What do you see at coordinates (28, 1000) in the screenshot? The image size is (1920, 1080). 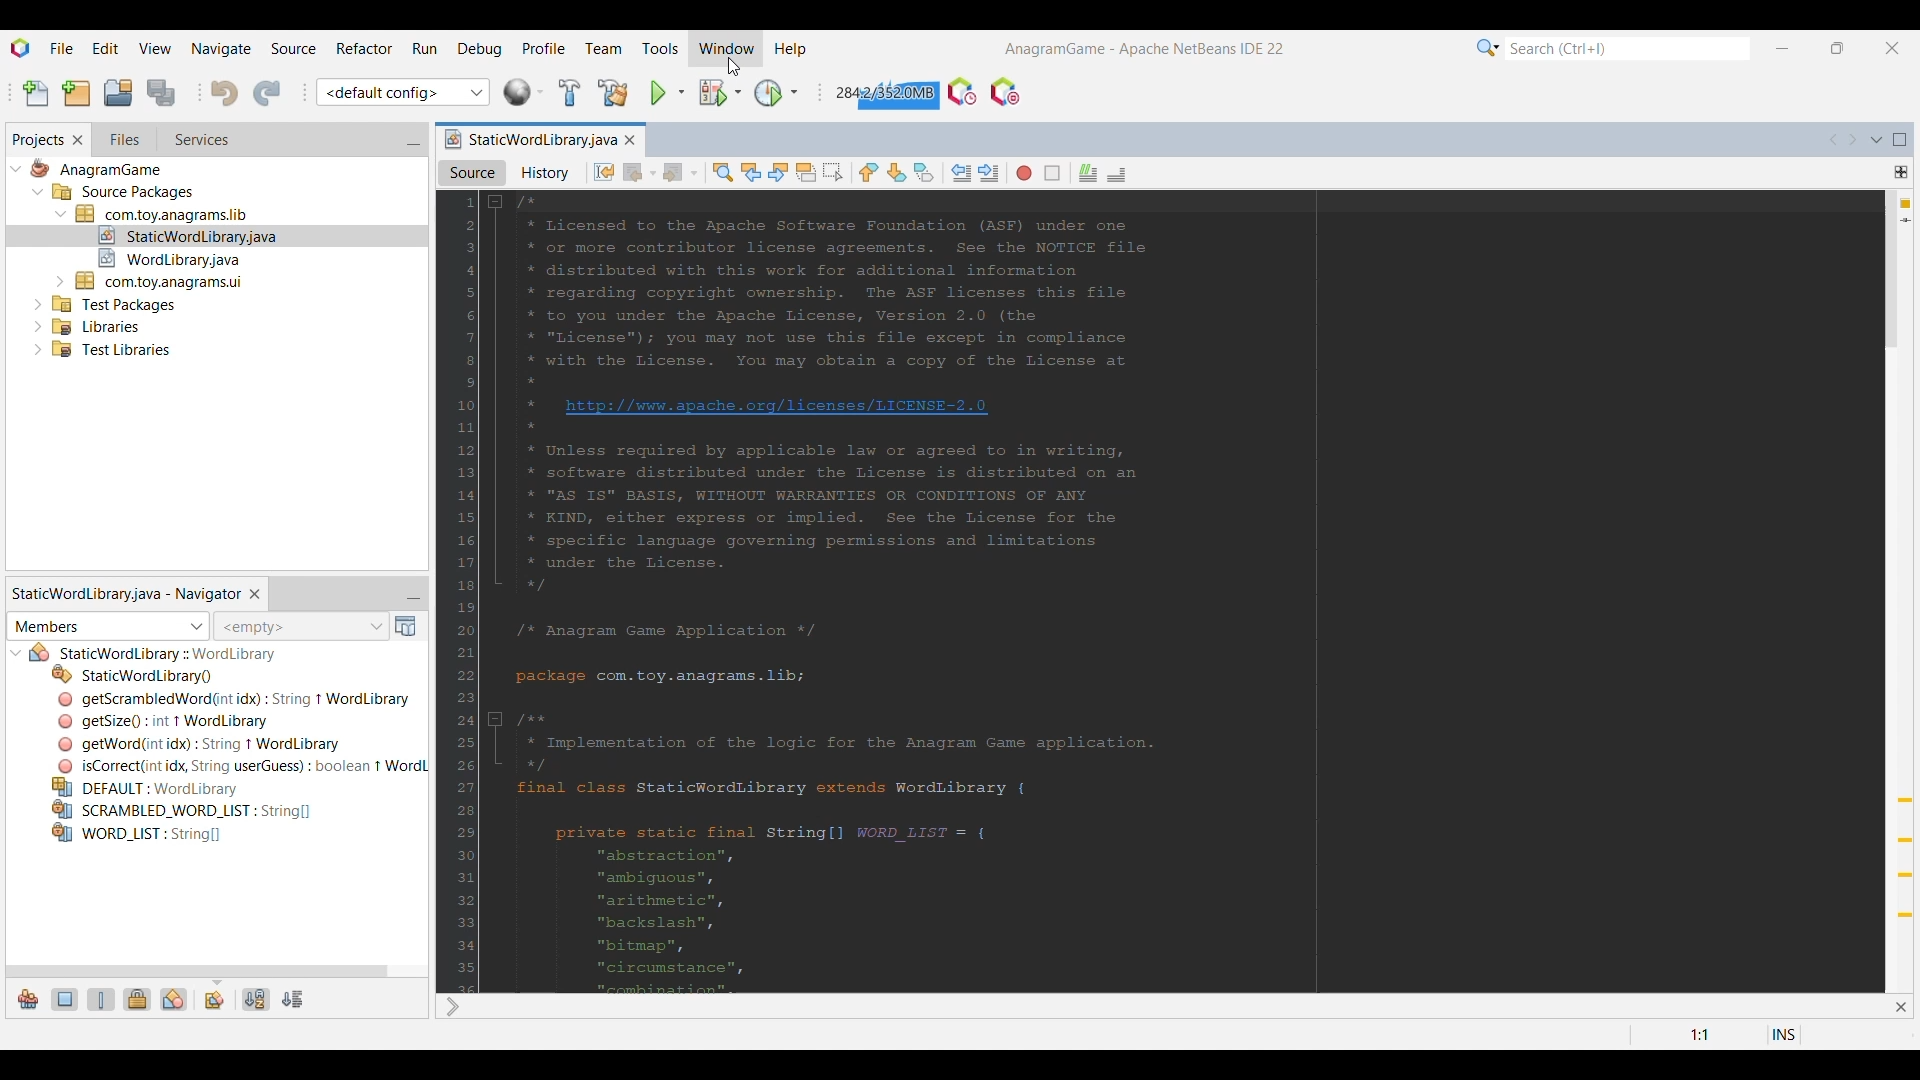 I see `Show inherited members ` at bounding box center [28, 1000].